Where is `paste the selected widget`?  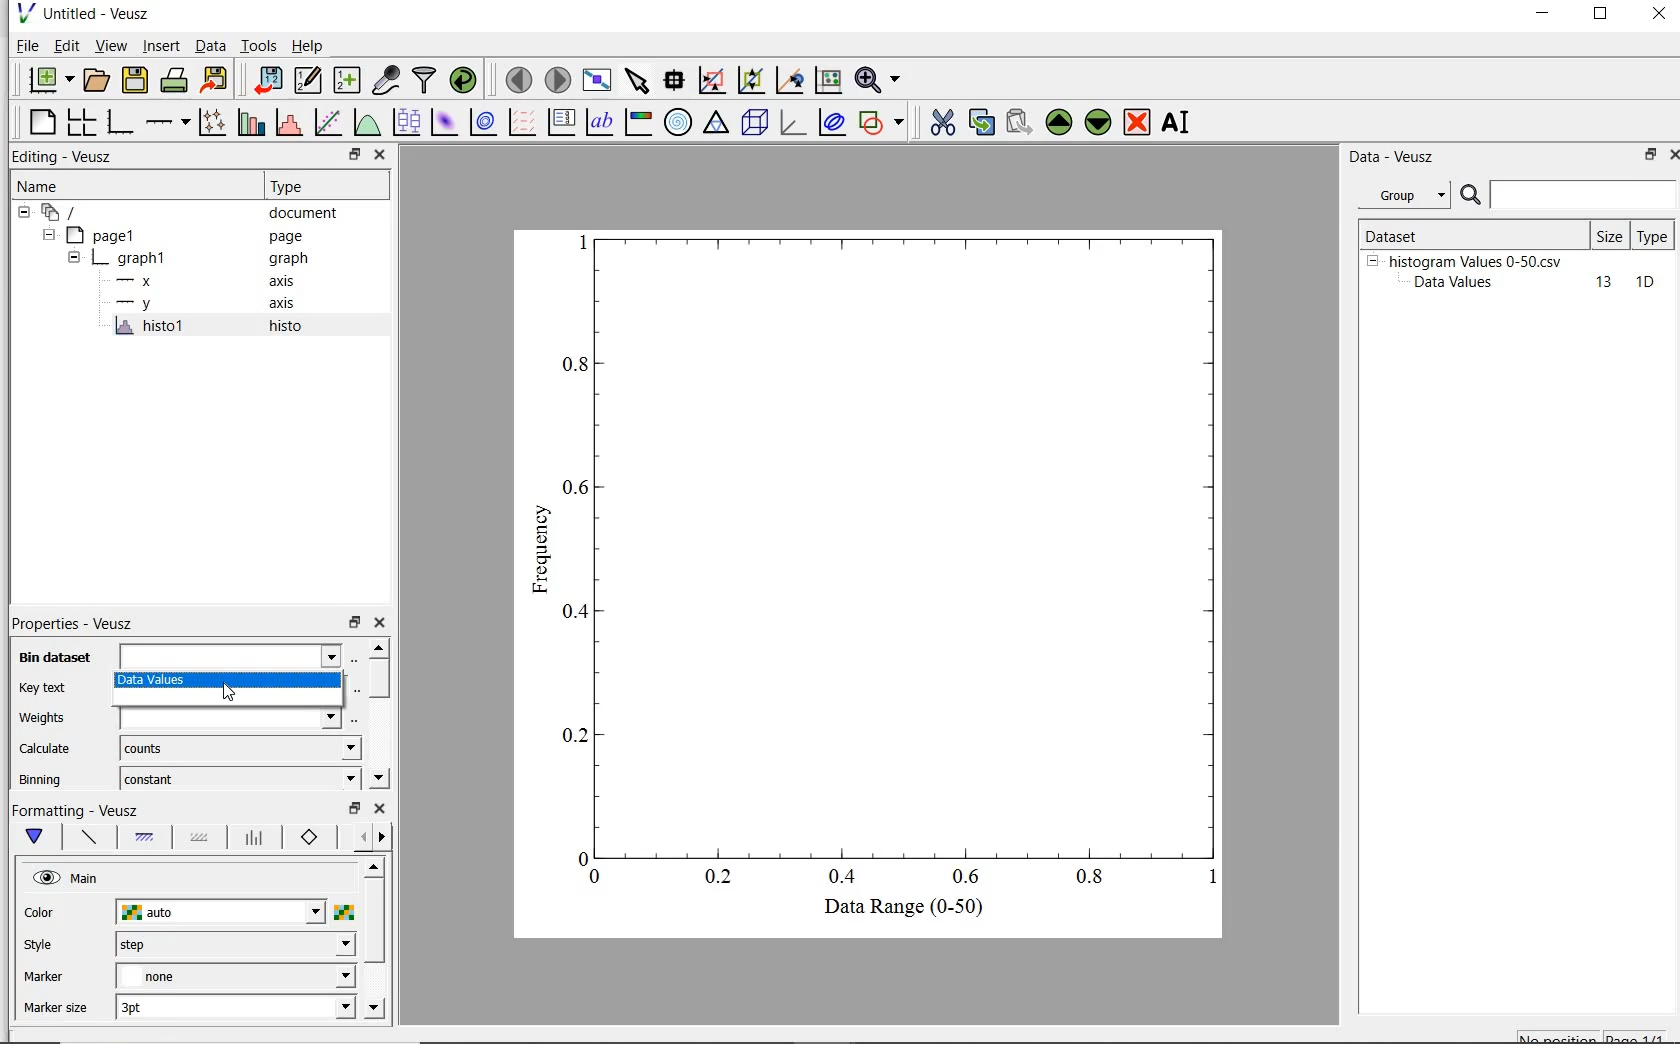
paste the selected widget is located at coordinates (1018, 124).